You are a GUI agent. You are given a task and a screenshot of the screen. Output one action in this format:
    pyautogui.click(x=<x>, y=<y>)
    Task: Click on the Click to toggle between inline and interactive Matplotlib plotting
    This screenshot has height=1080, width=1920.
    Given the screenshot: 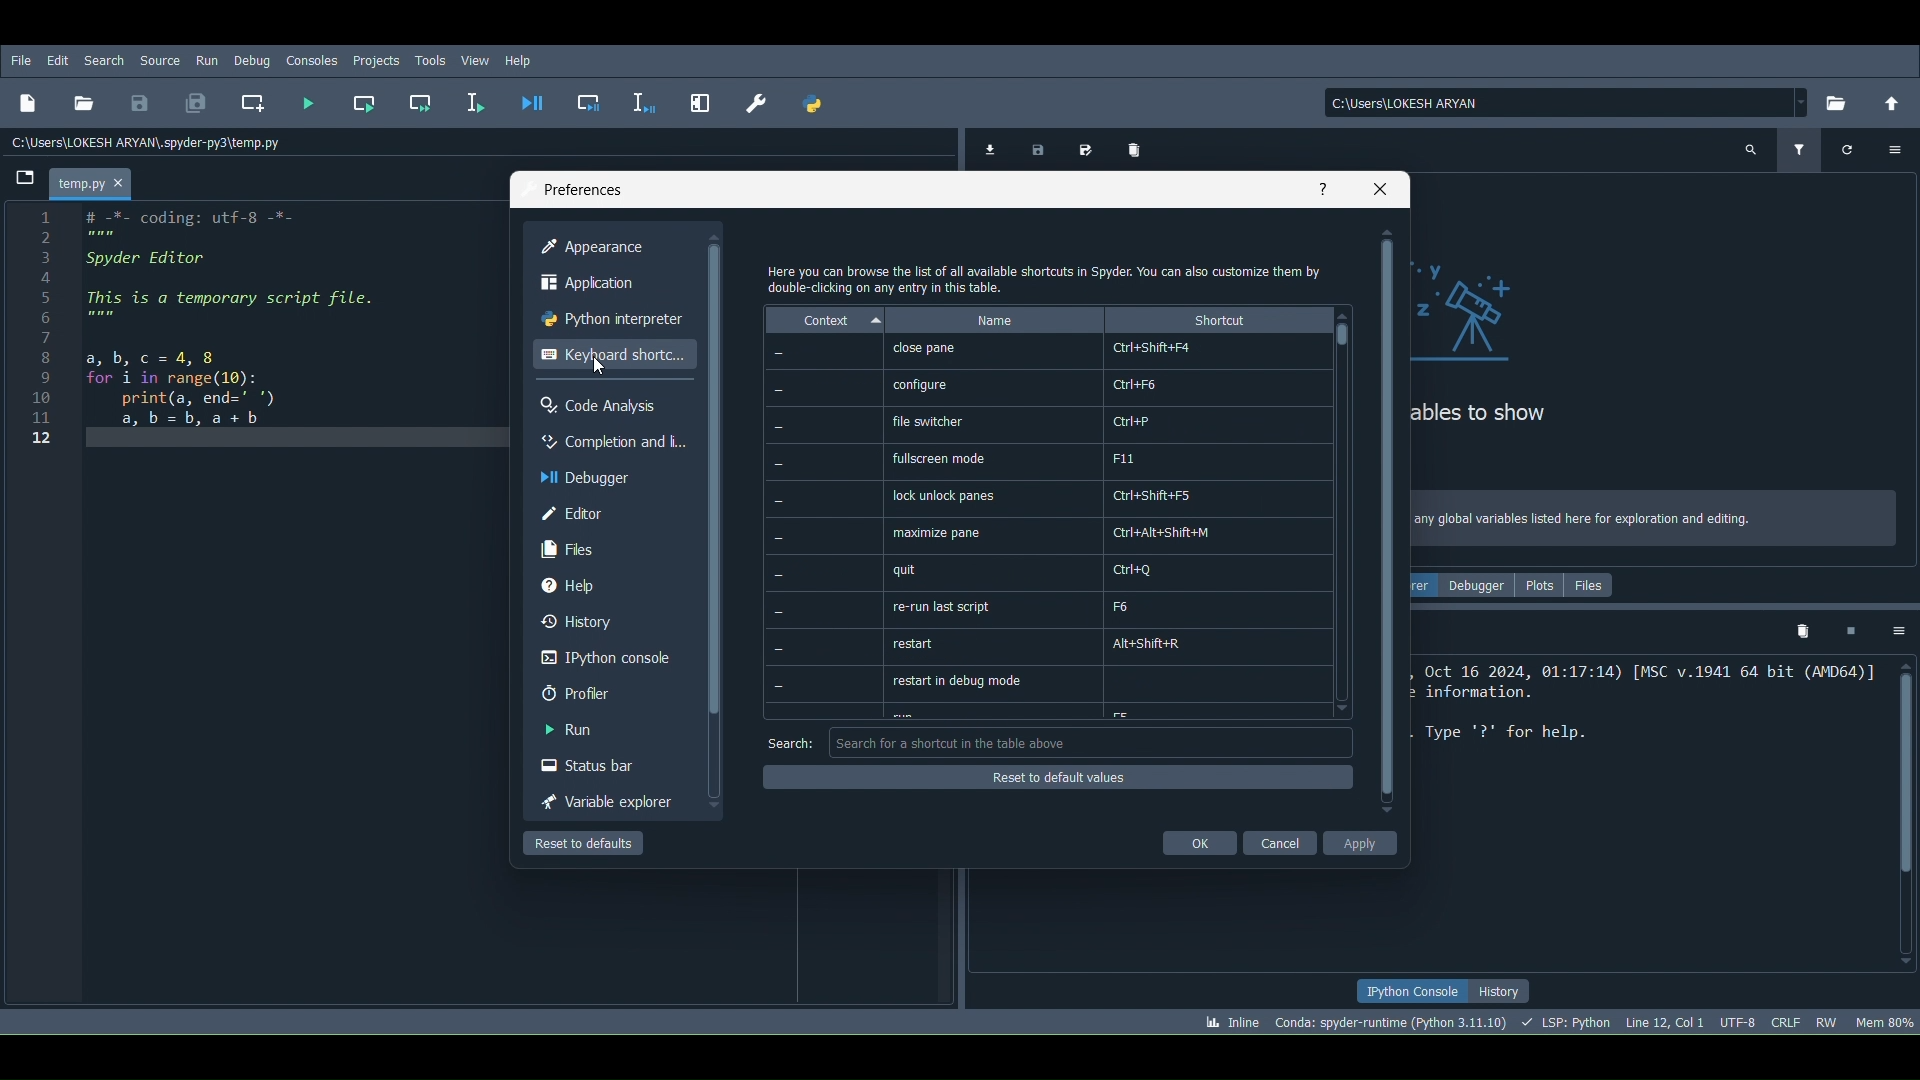 What is the action you would take?
    pyautogui.click(x=1228, y=1018)
    